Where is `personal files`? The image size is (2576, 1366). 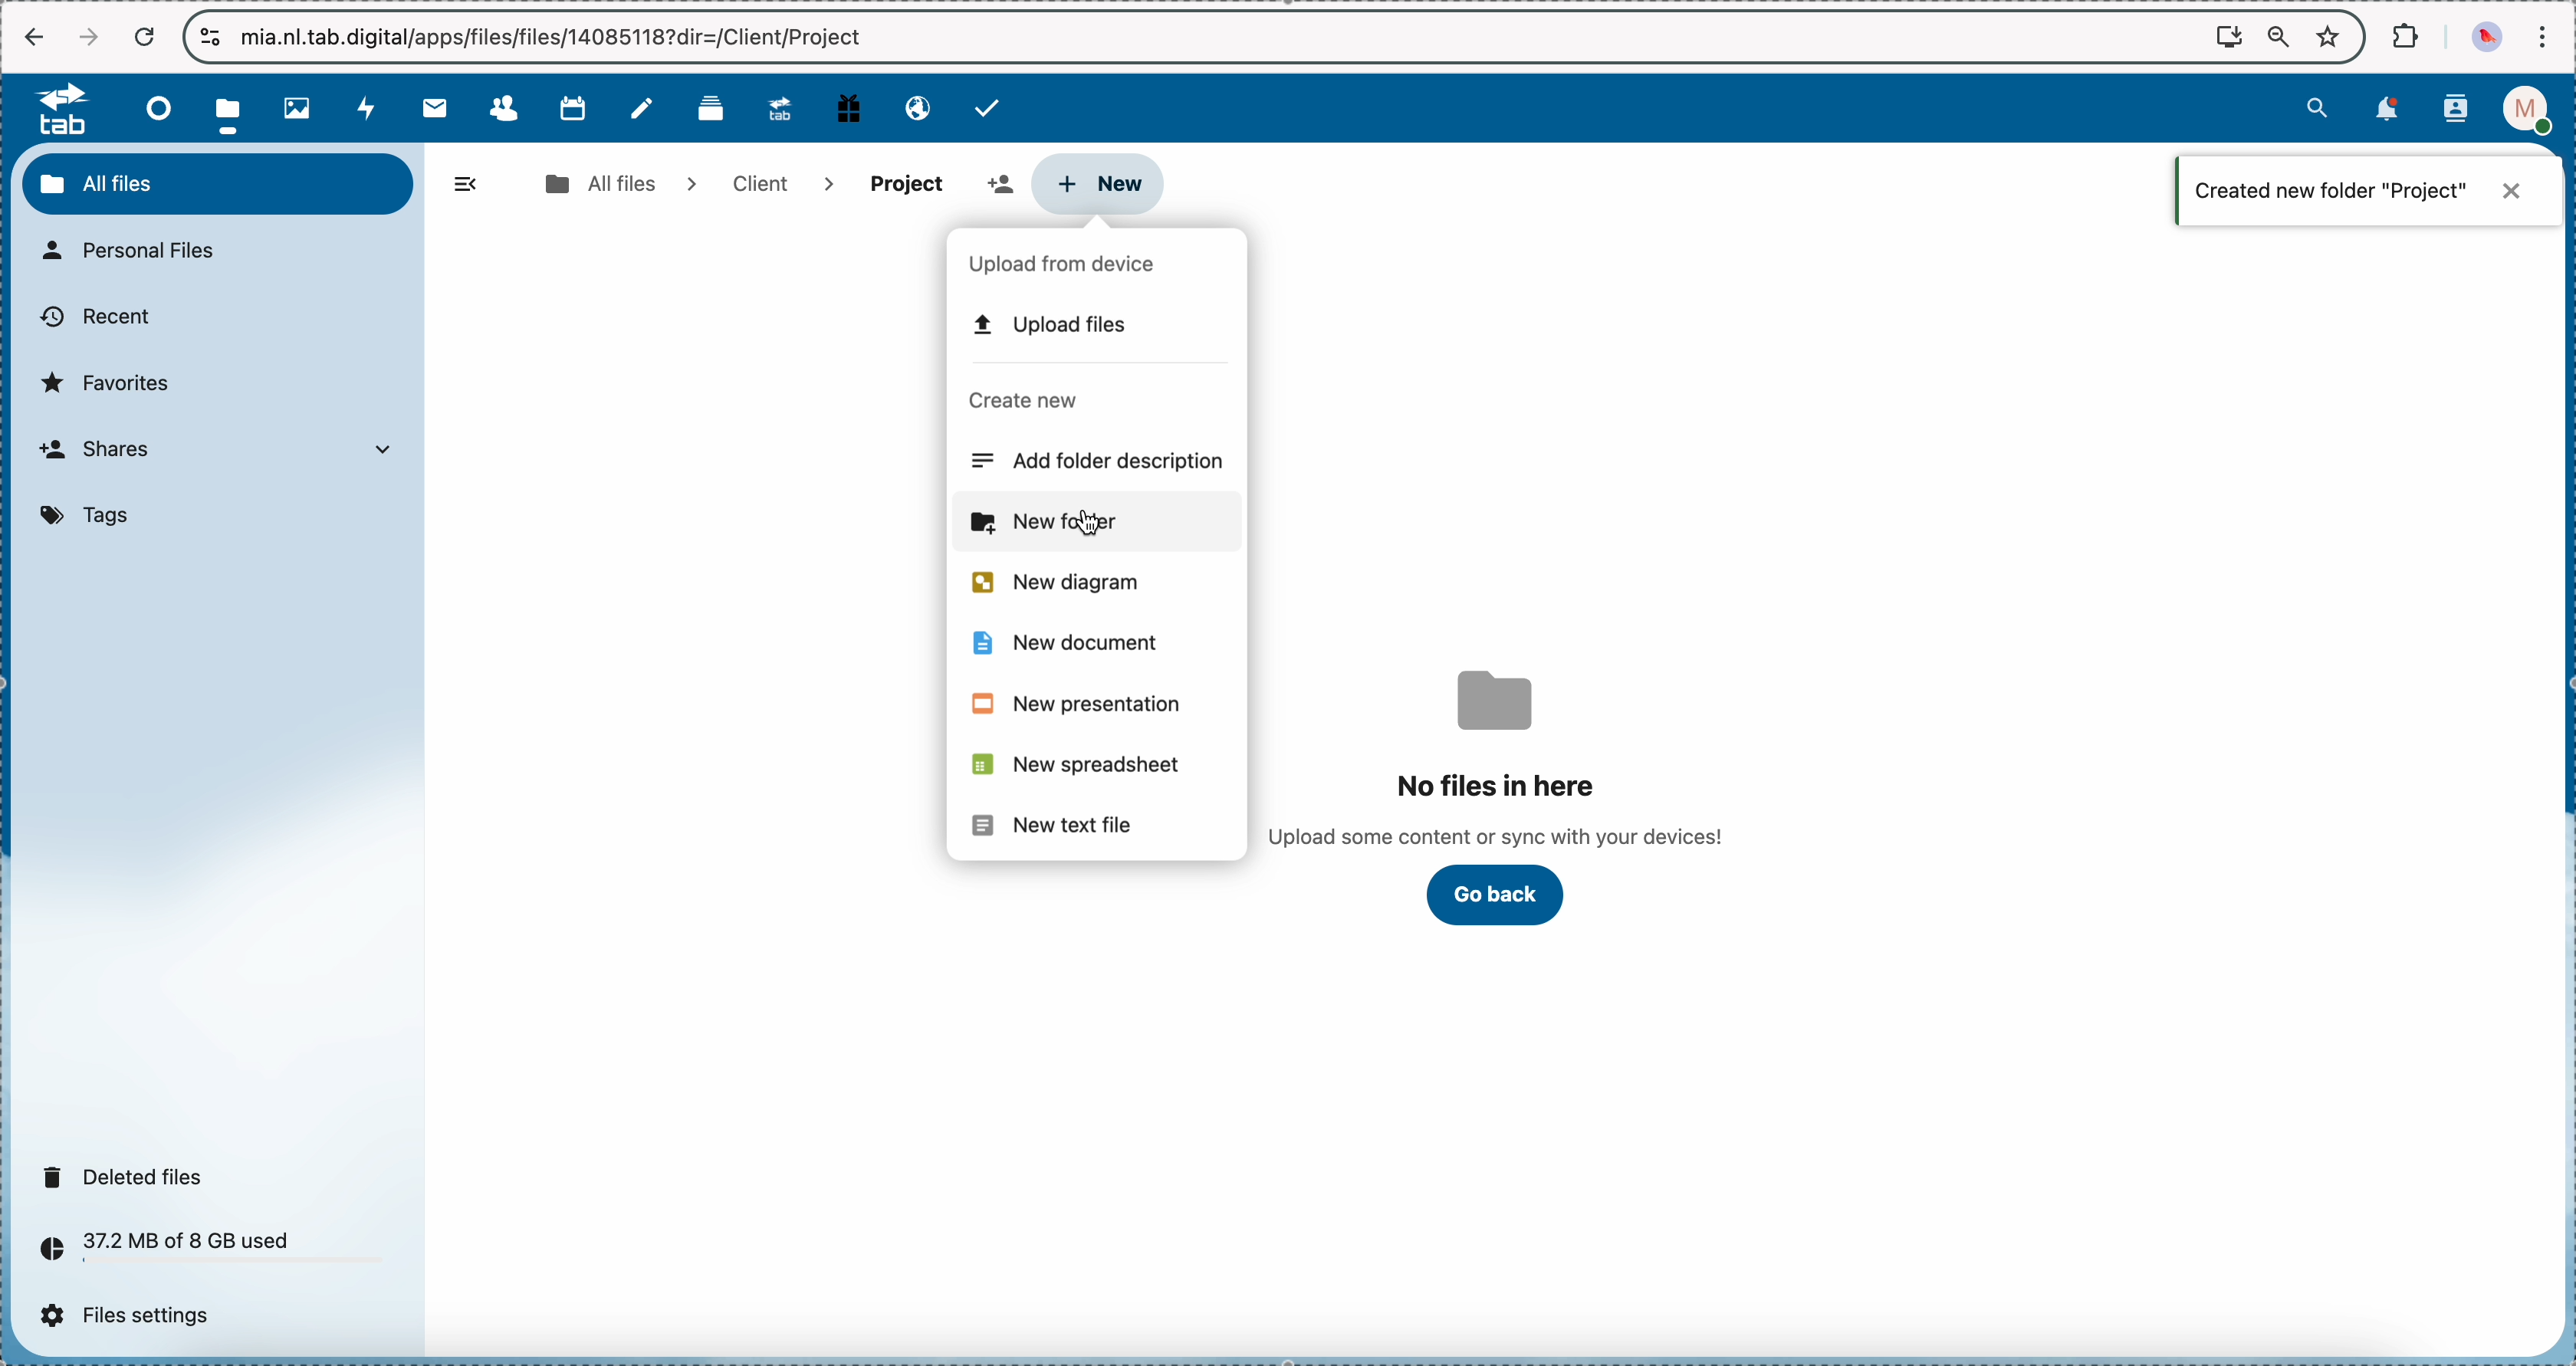
personal files is located at coordinates (139, 252).